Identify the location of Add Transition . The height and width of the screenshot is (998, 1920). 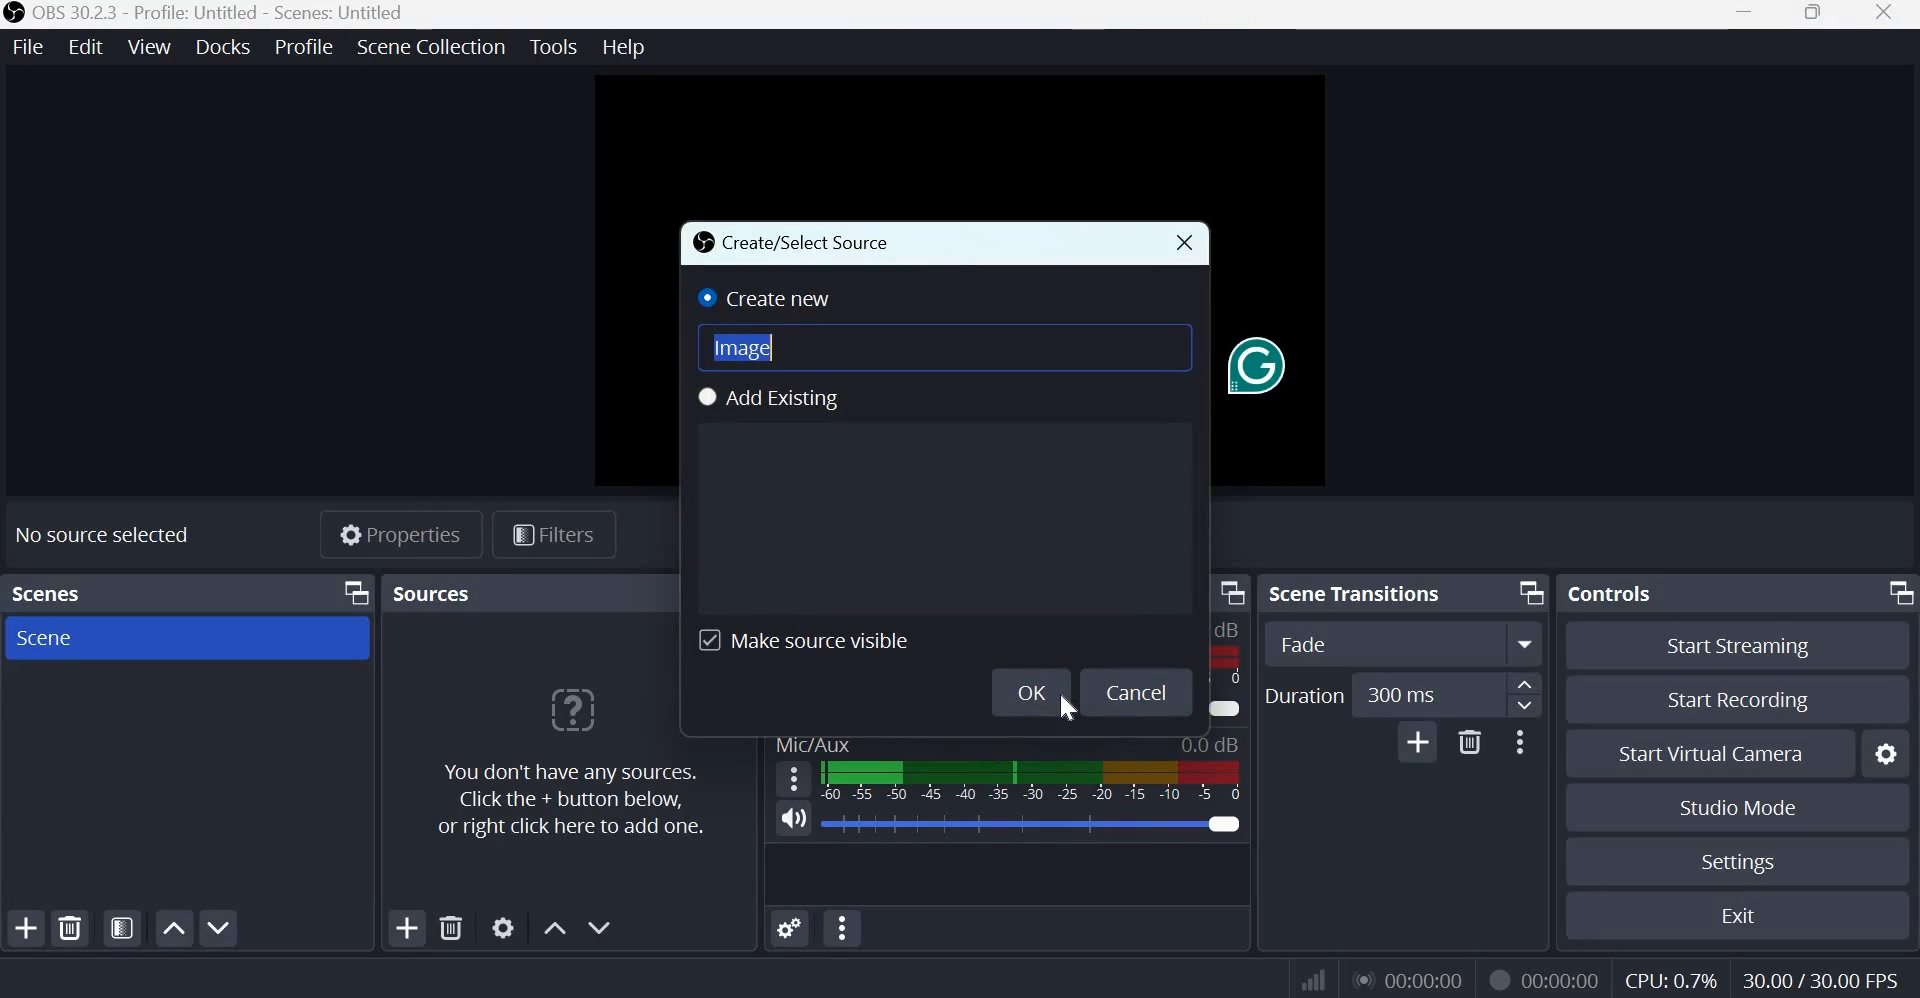
(1419, 741).